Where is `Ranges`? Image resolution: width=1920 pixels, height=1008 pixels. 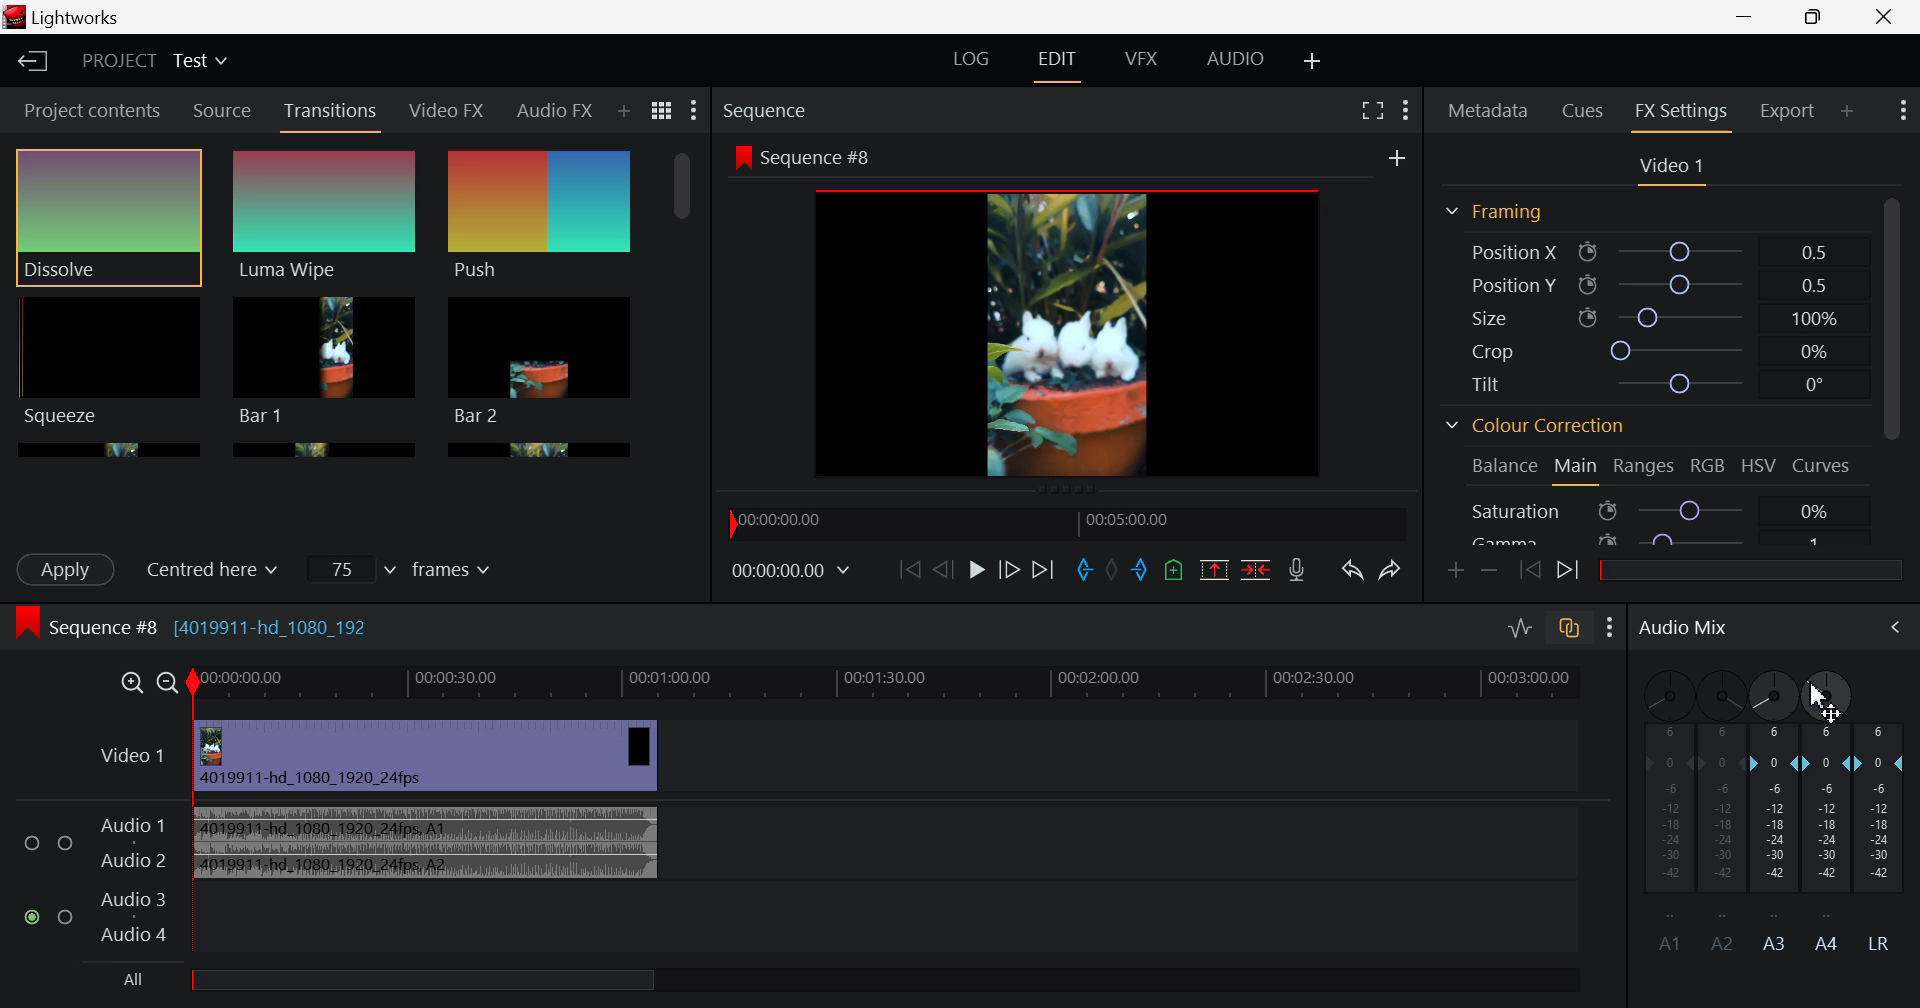 Ranges is located at coordinates (1644, 467).